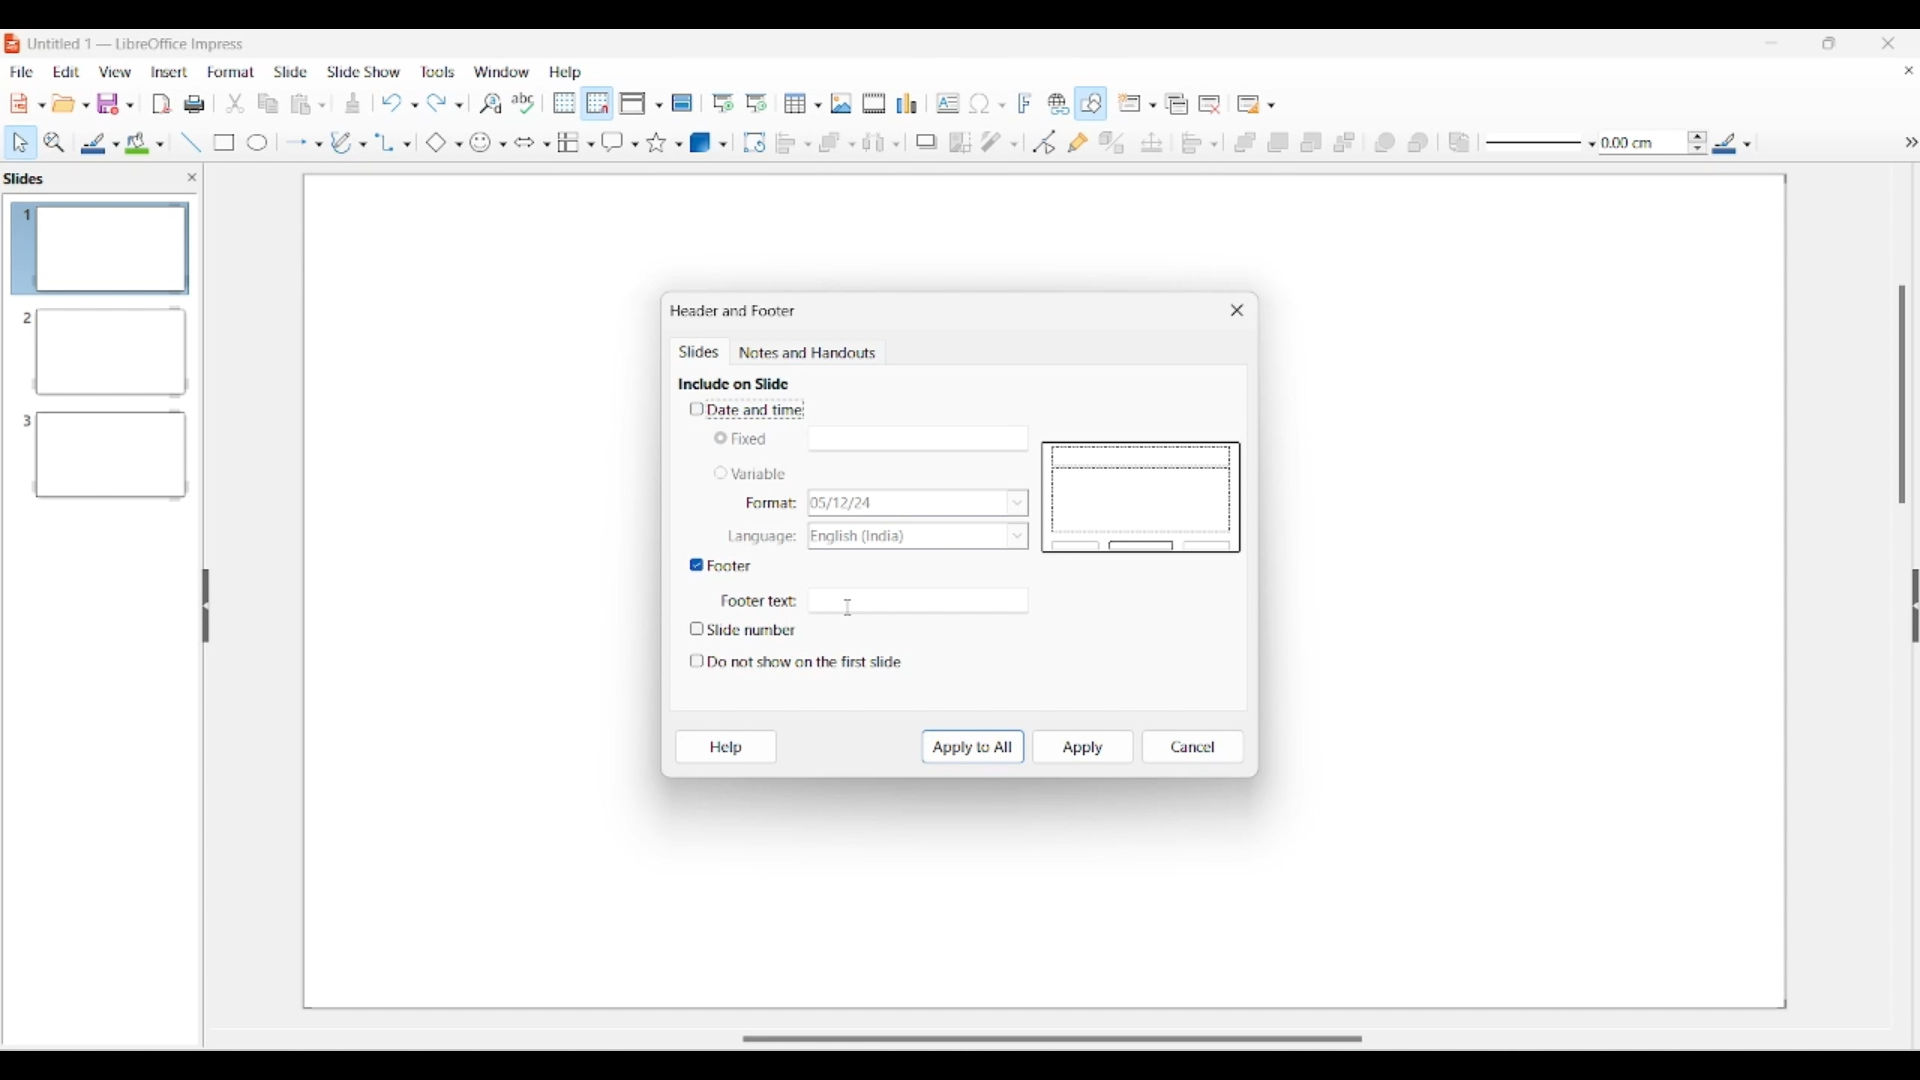 The image size is (1920, 1080). I want to click on Cancel, so click(1192, 747).